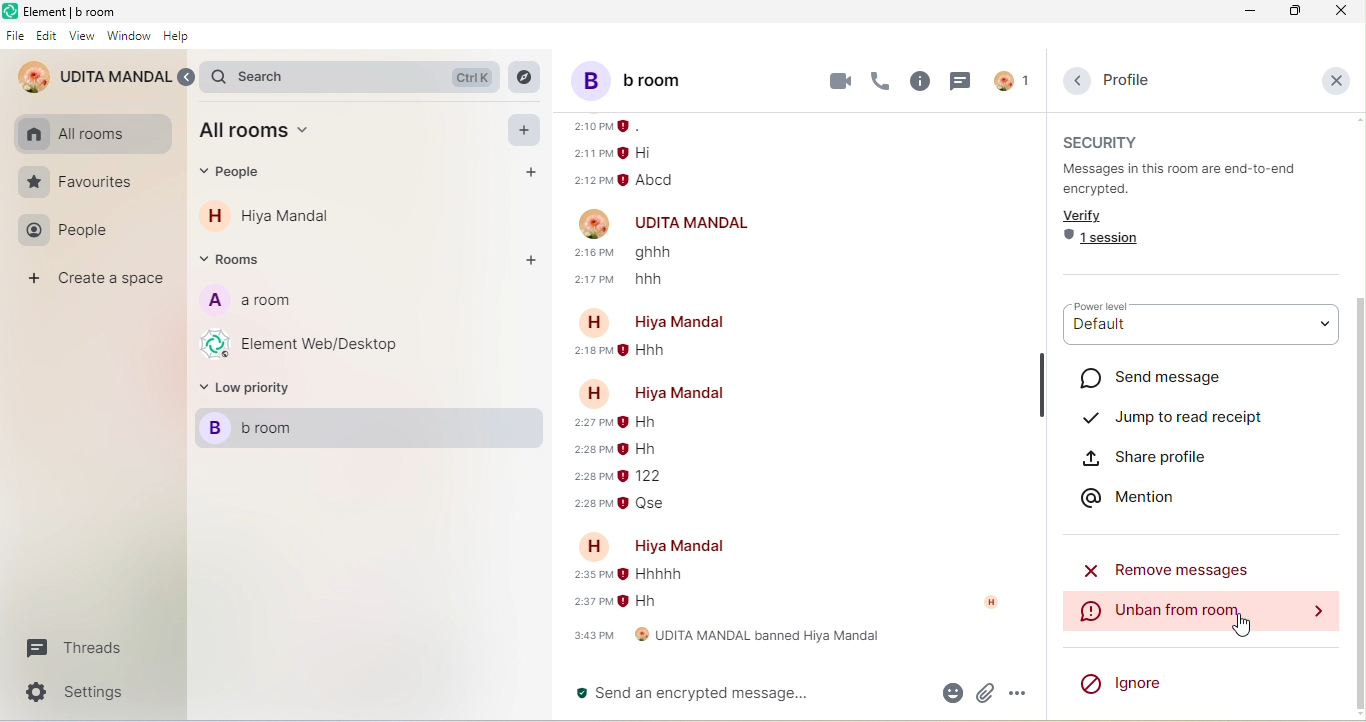  What do you see at coordinates (1294, 11) in the screenshot?
I see `maximize` at bounding box center [1294, 11].